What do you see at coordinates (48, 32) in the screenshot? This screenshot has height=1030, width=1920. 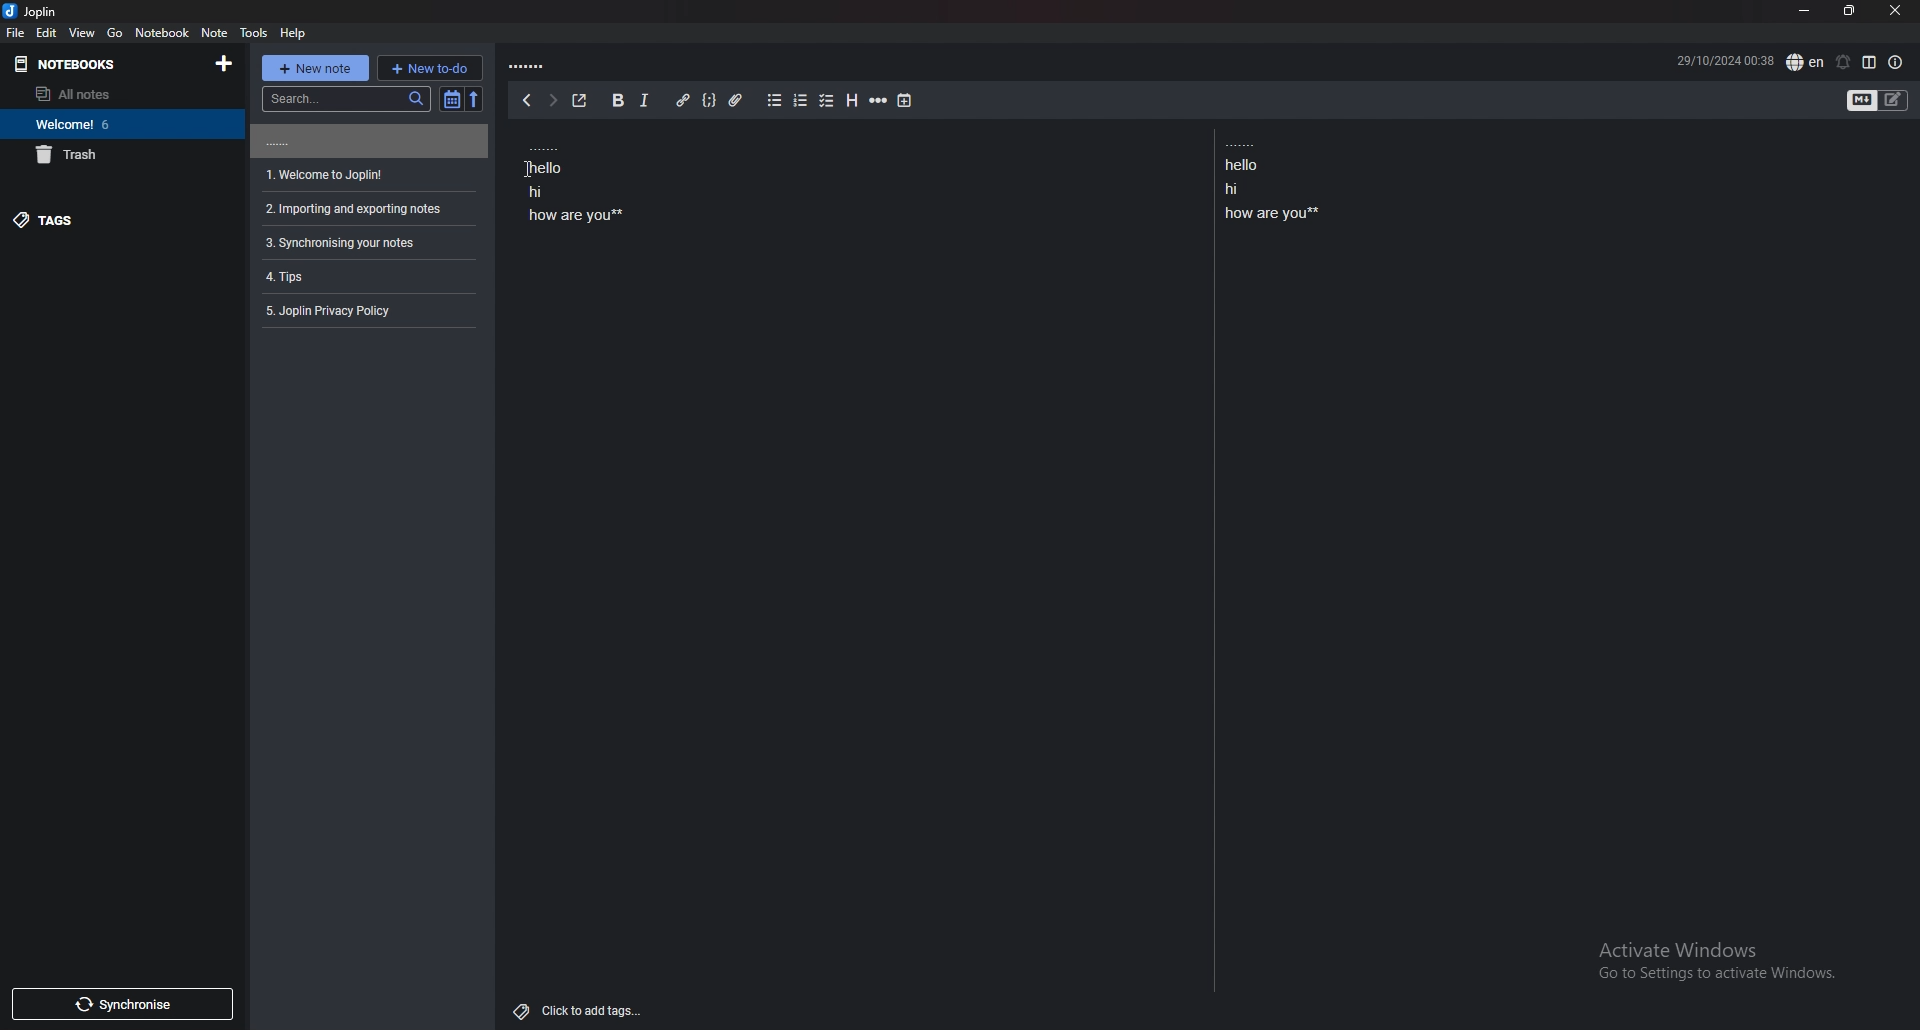 I see `edit` at bounding box center [48, 32].